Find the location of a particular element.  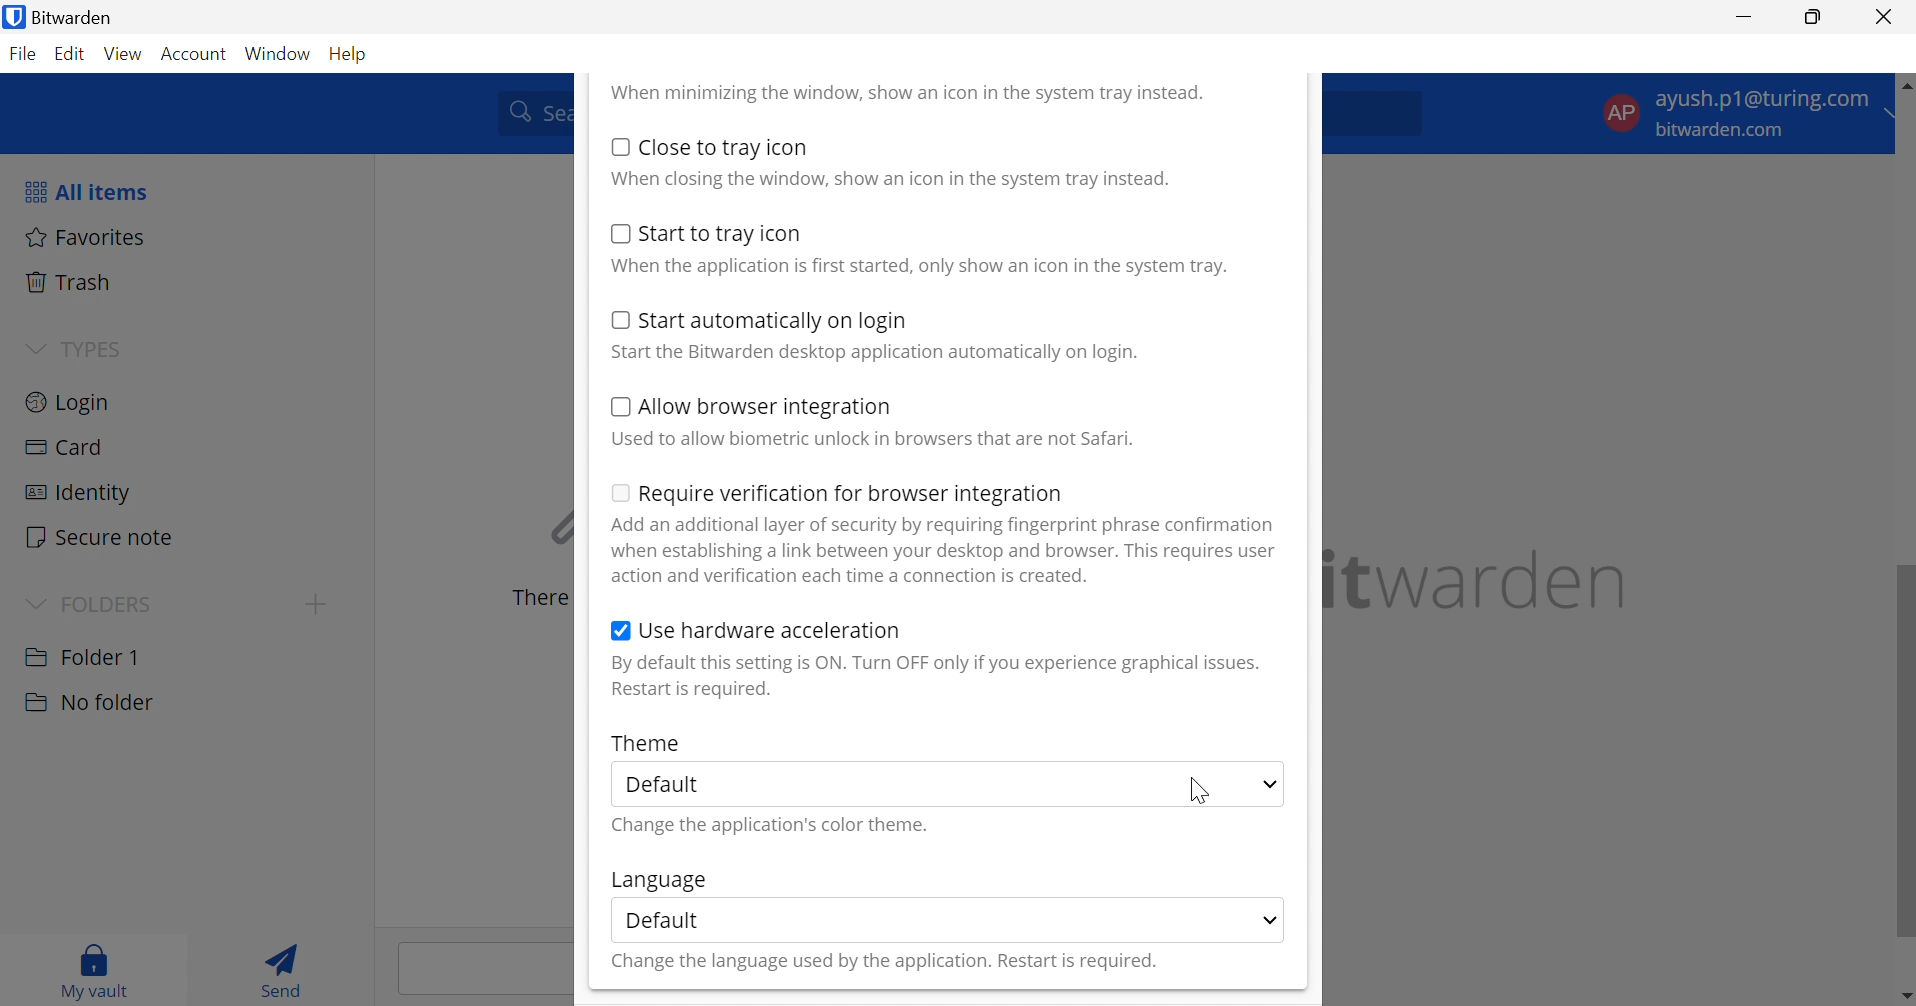

Default is located at coordinates (663, 919).